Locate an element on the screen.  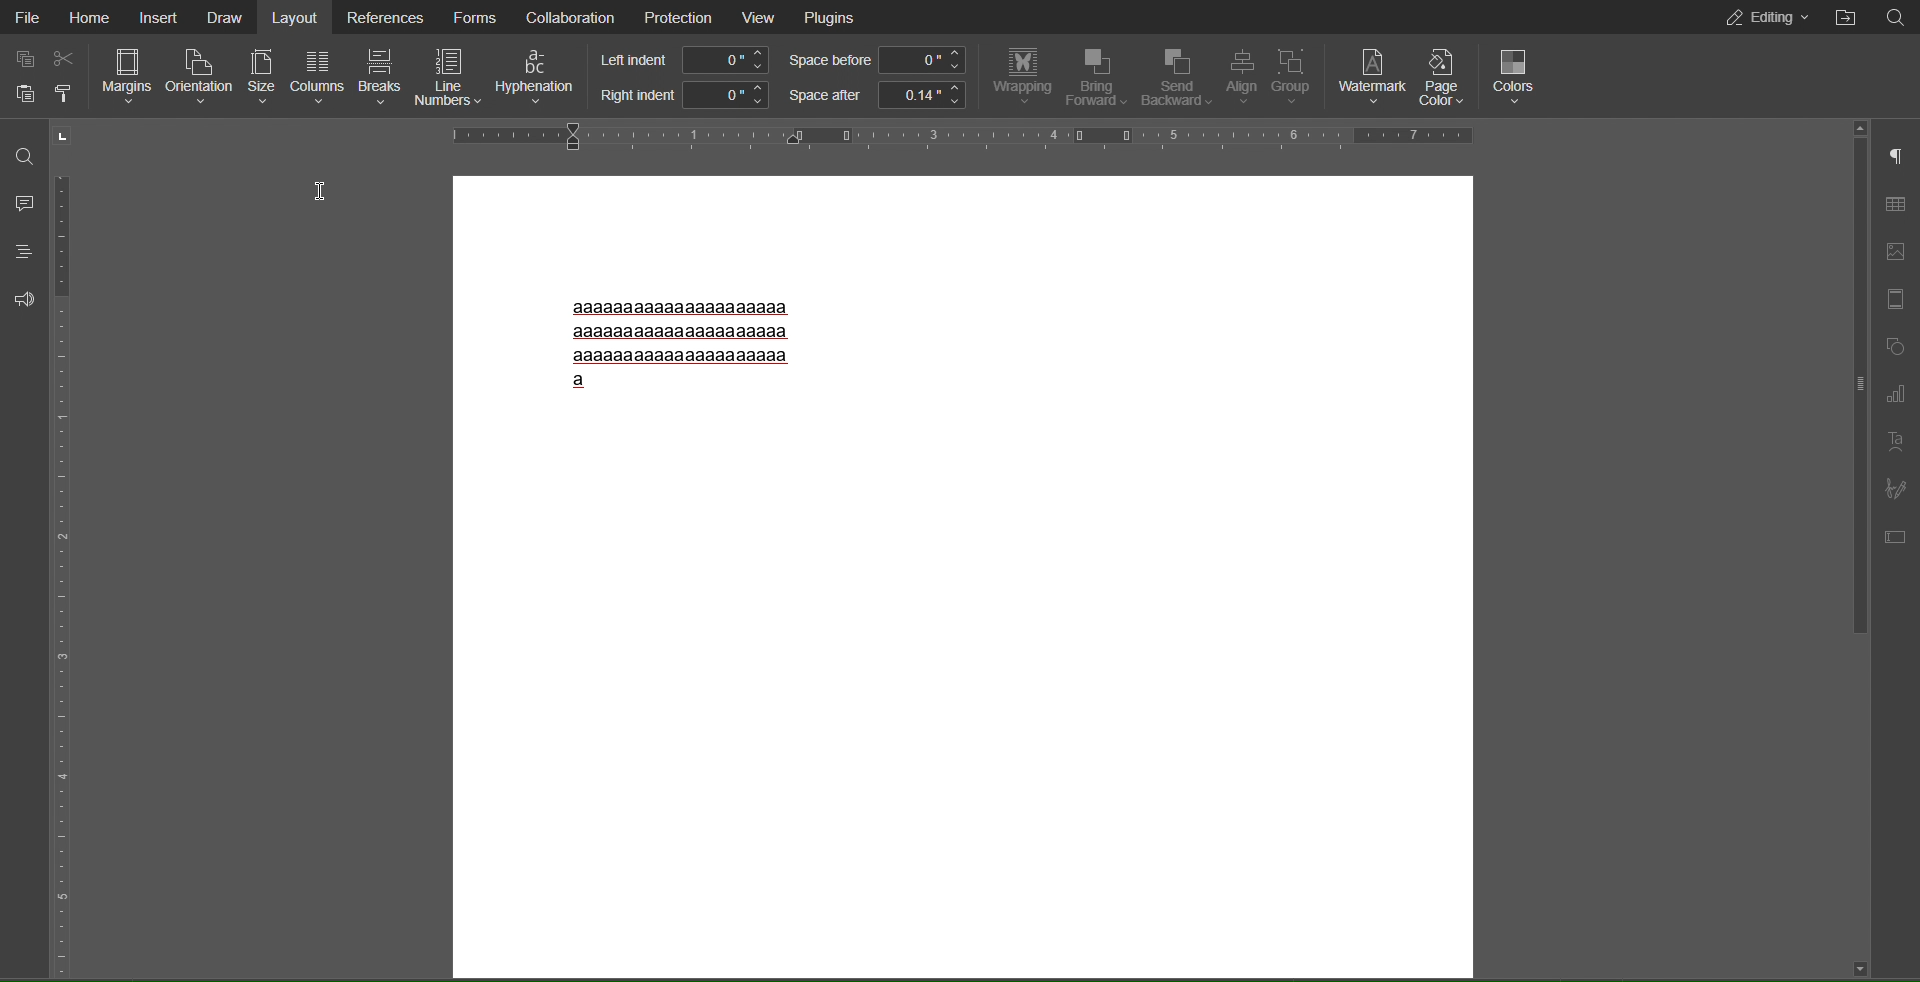
options is located at coordinates (67, 98).